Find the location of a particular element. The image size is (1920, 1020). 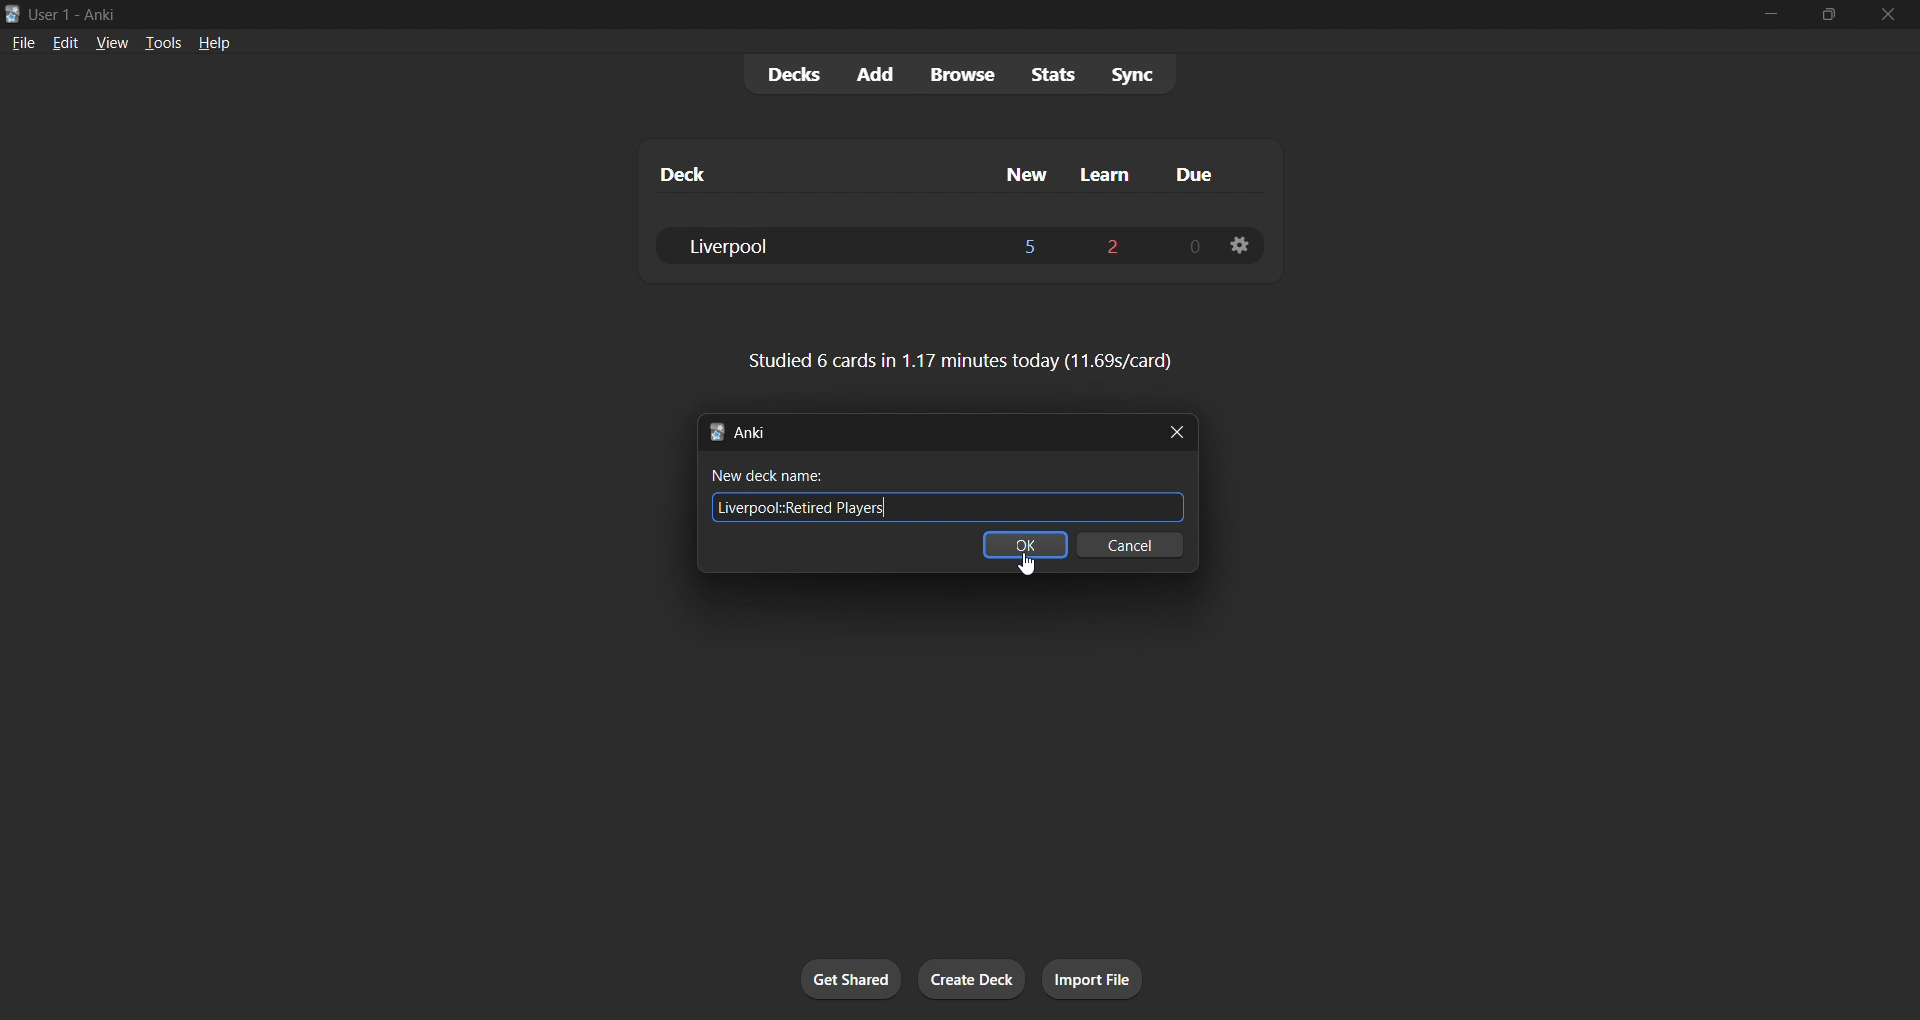

deck name column is located at coordinates (790, 177).